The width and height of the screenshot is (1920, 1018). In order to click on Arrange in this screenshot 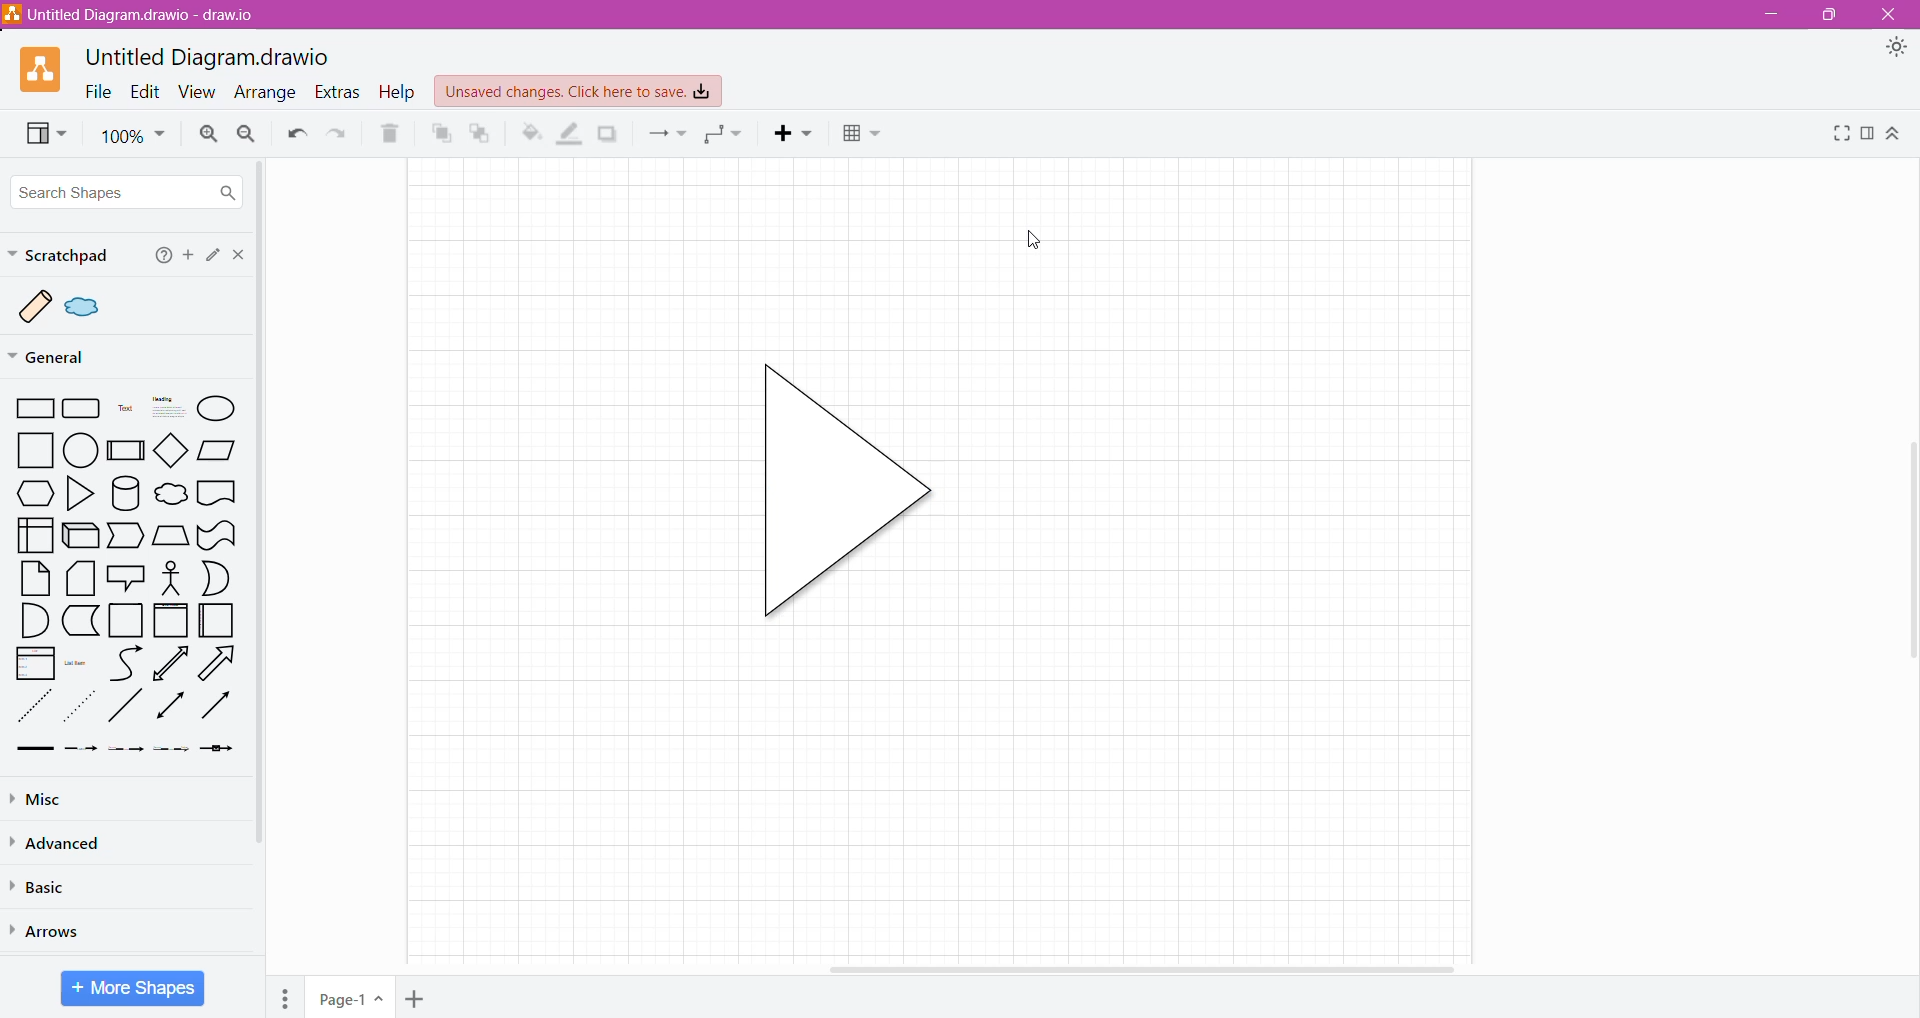, I will do `click(268, 93)`.